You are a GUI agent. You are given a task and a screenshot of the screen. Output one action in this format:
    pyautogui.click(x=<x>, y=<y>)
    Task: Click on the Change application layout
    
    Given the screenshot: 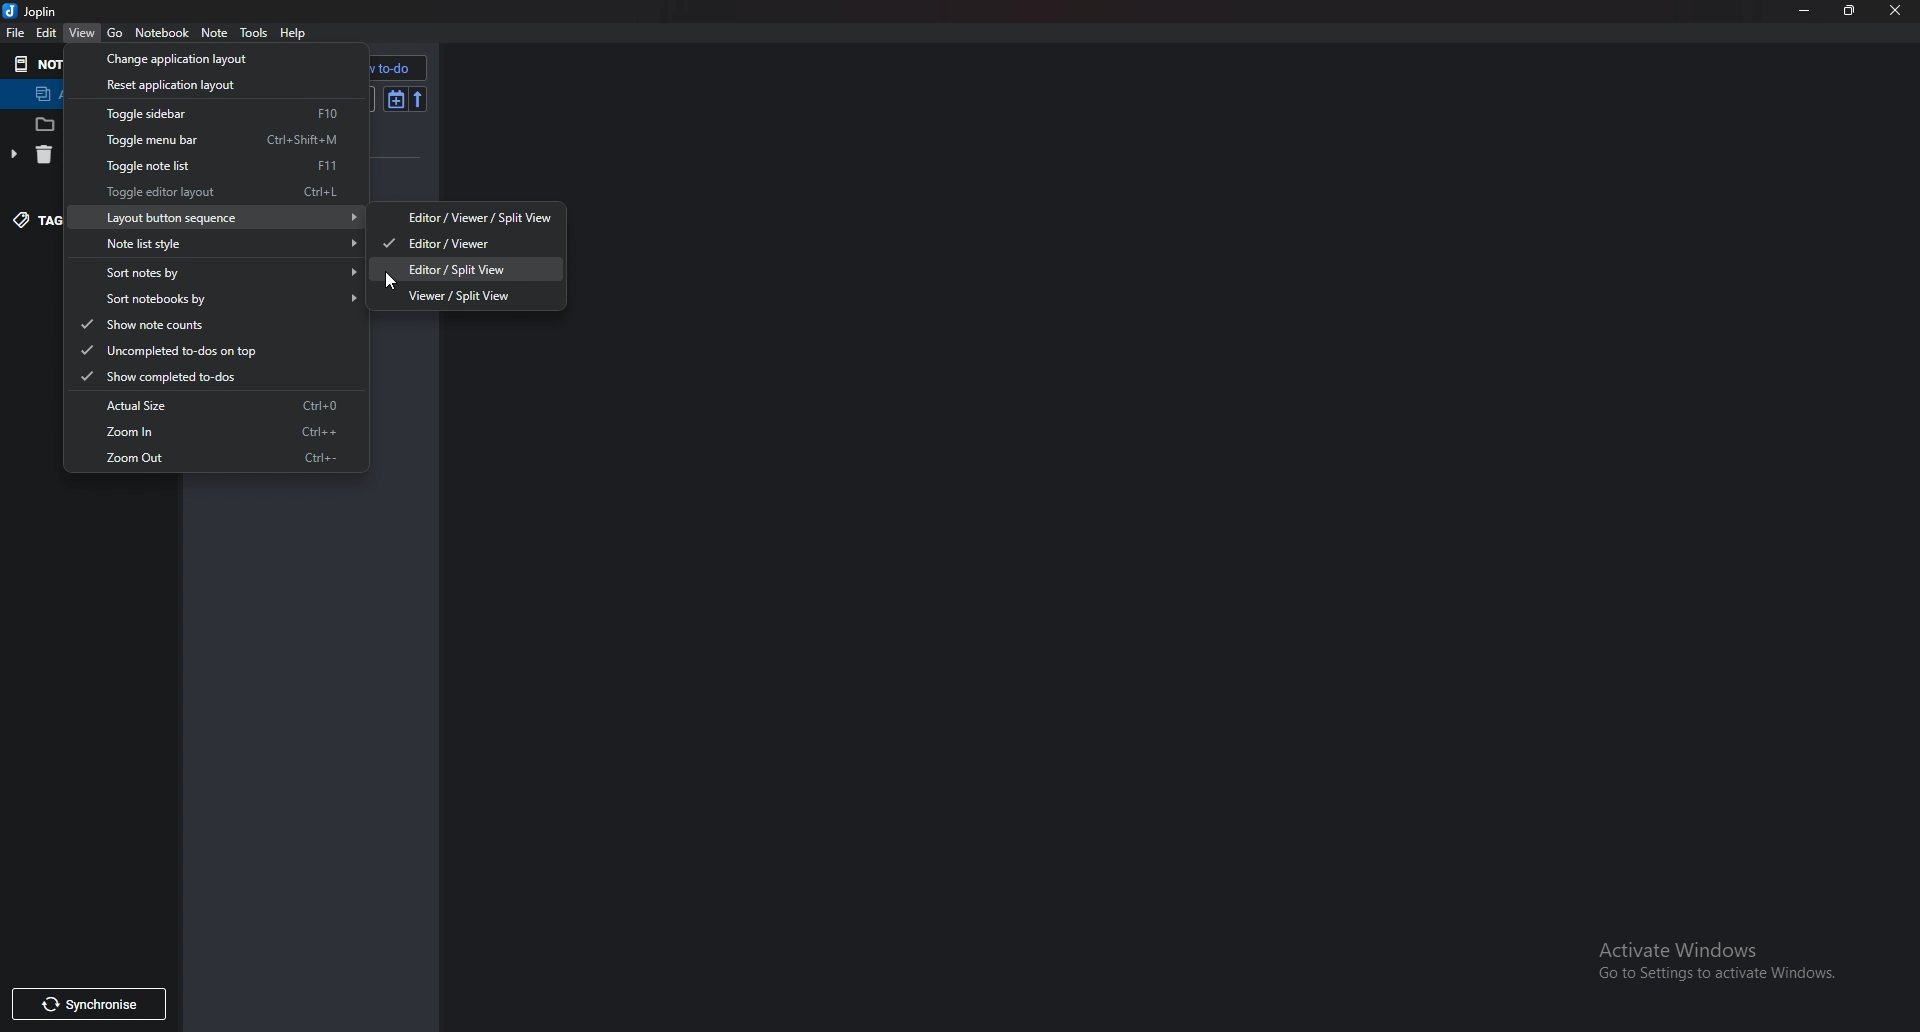 What is the action you would take?
    pyautogui.click(x=205, y=56)
    